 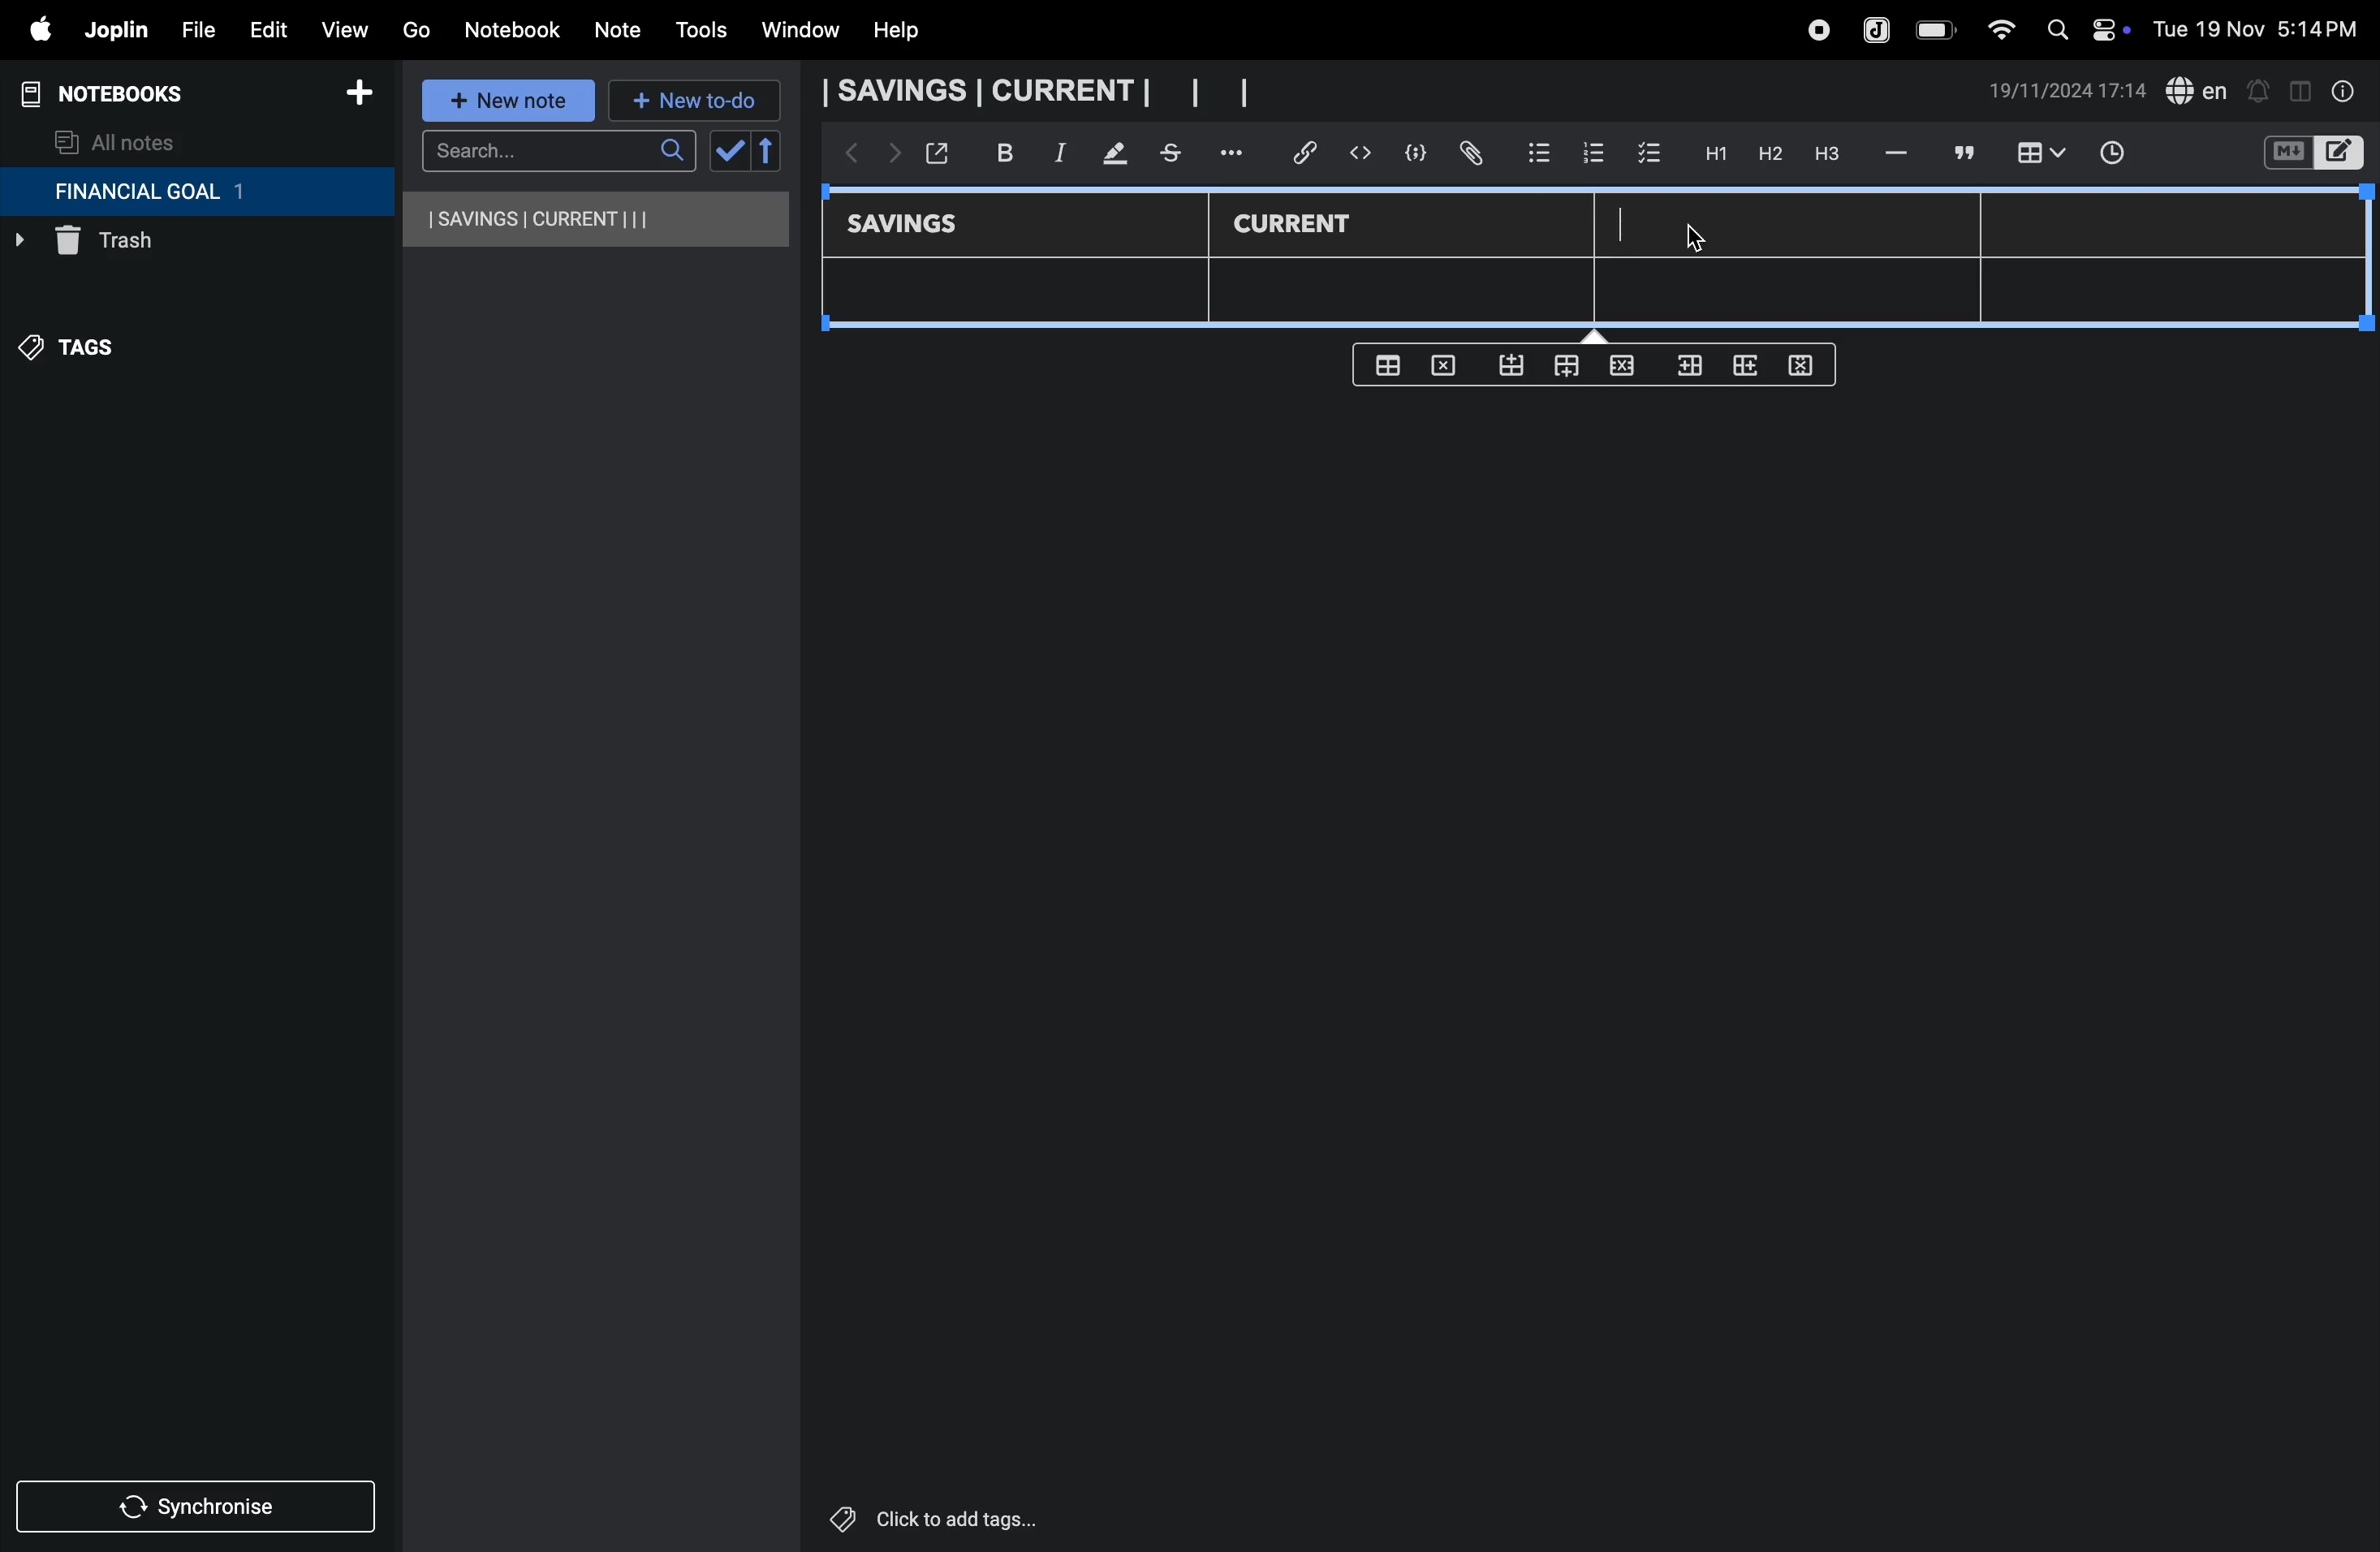 What do you see at coordinates (768, 151) in the screenshot?
I see `reverse sort order` at bounding box center [768, 151].